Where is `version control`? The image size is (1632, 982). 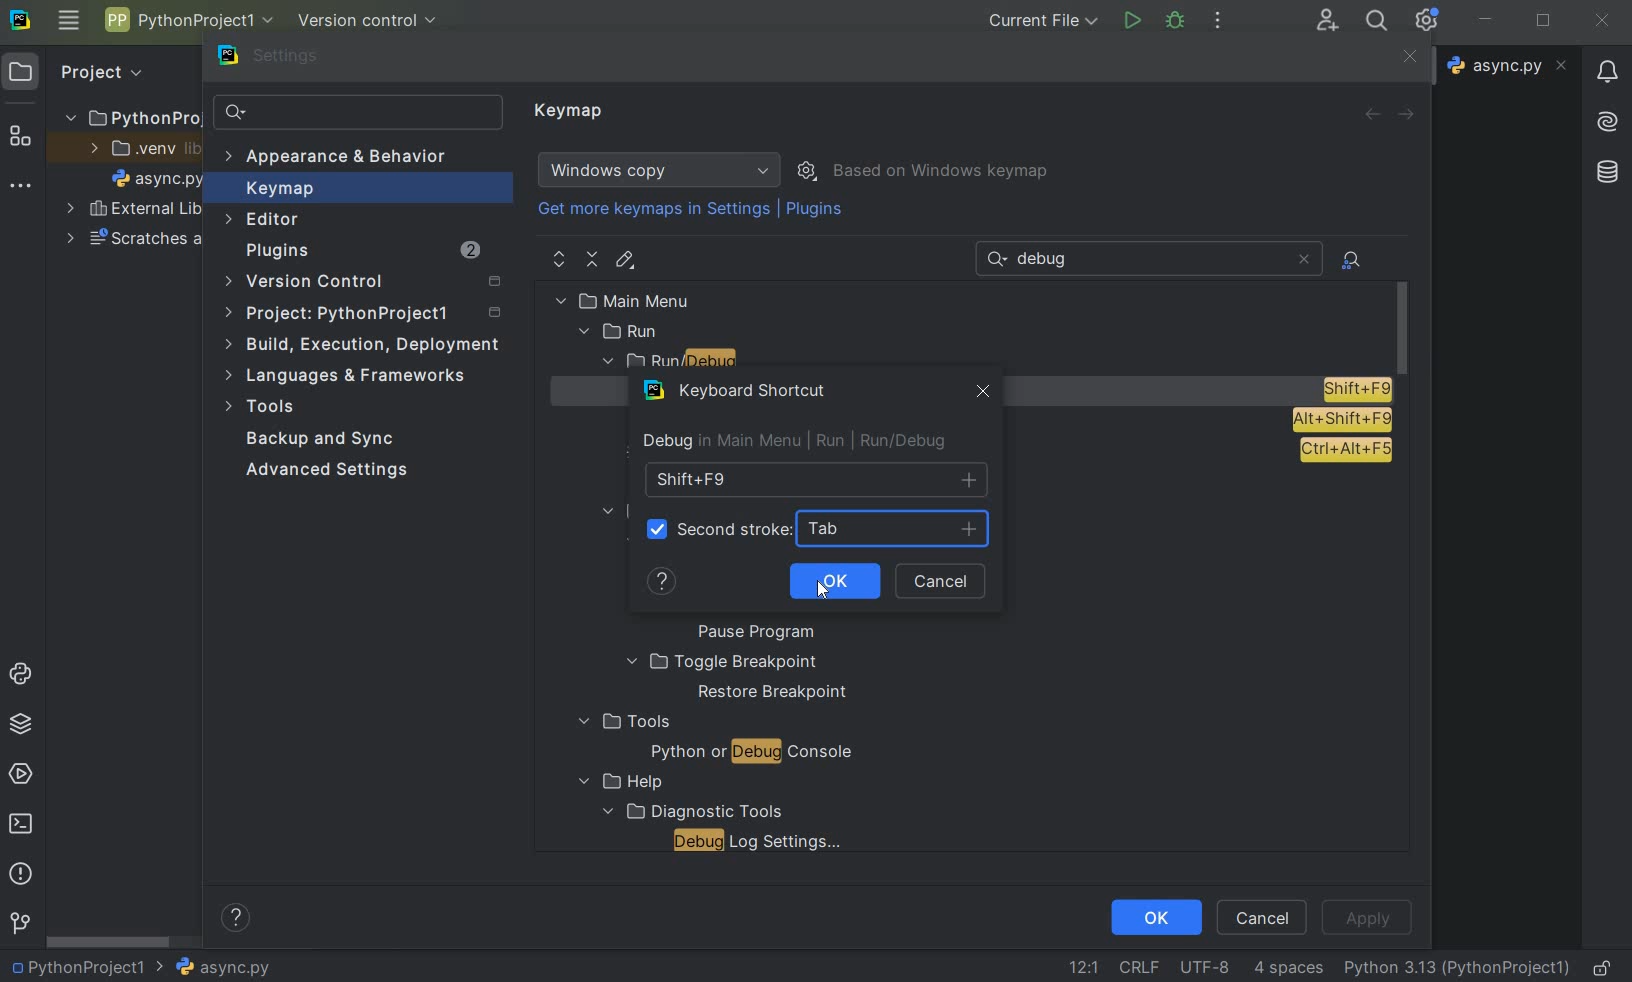 version control is located at coordinates (20, 924).